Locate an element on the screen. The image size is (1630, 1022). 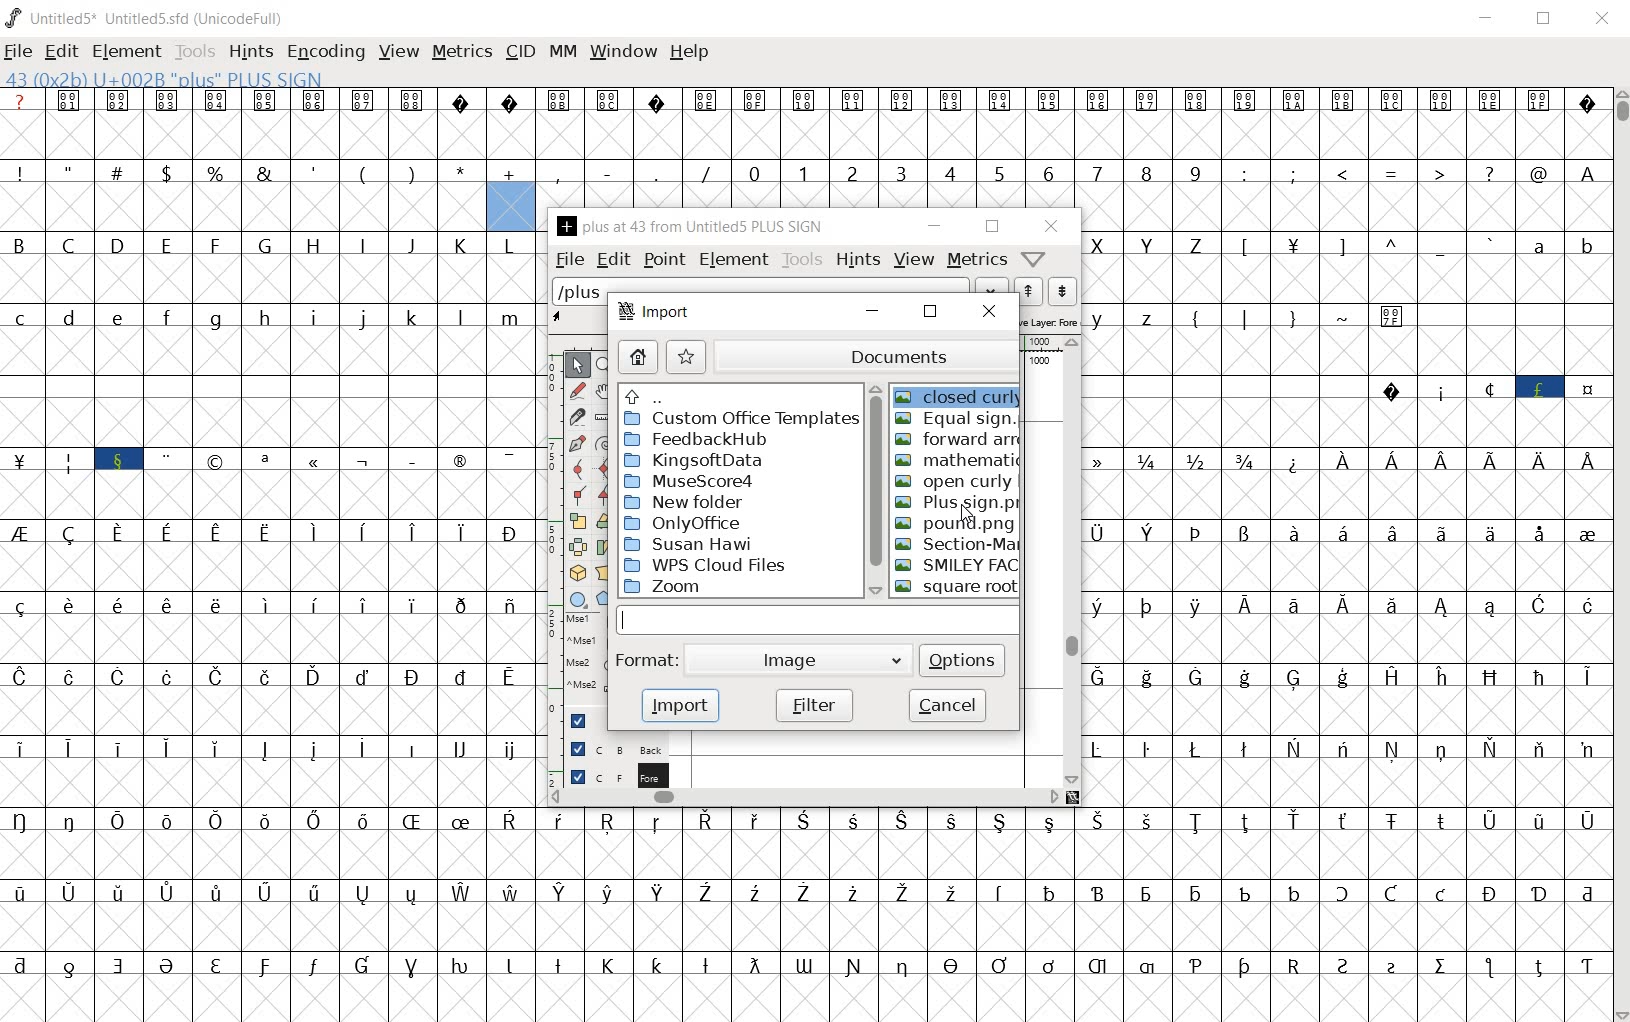
load word list is located at coordinates (780, 290).